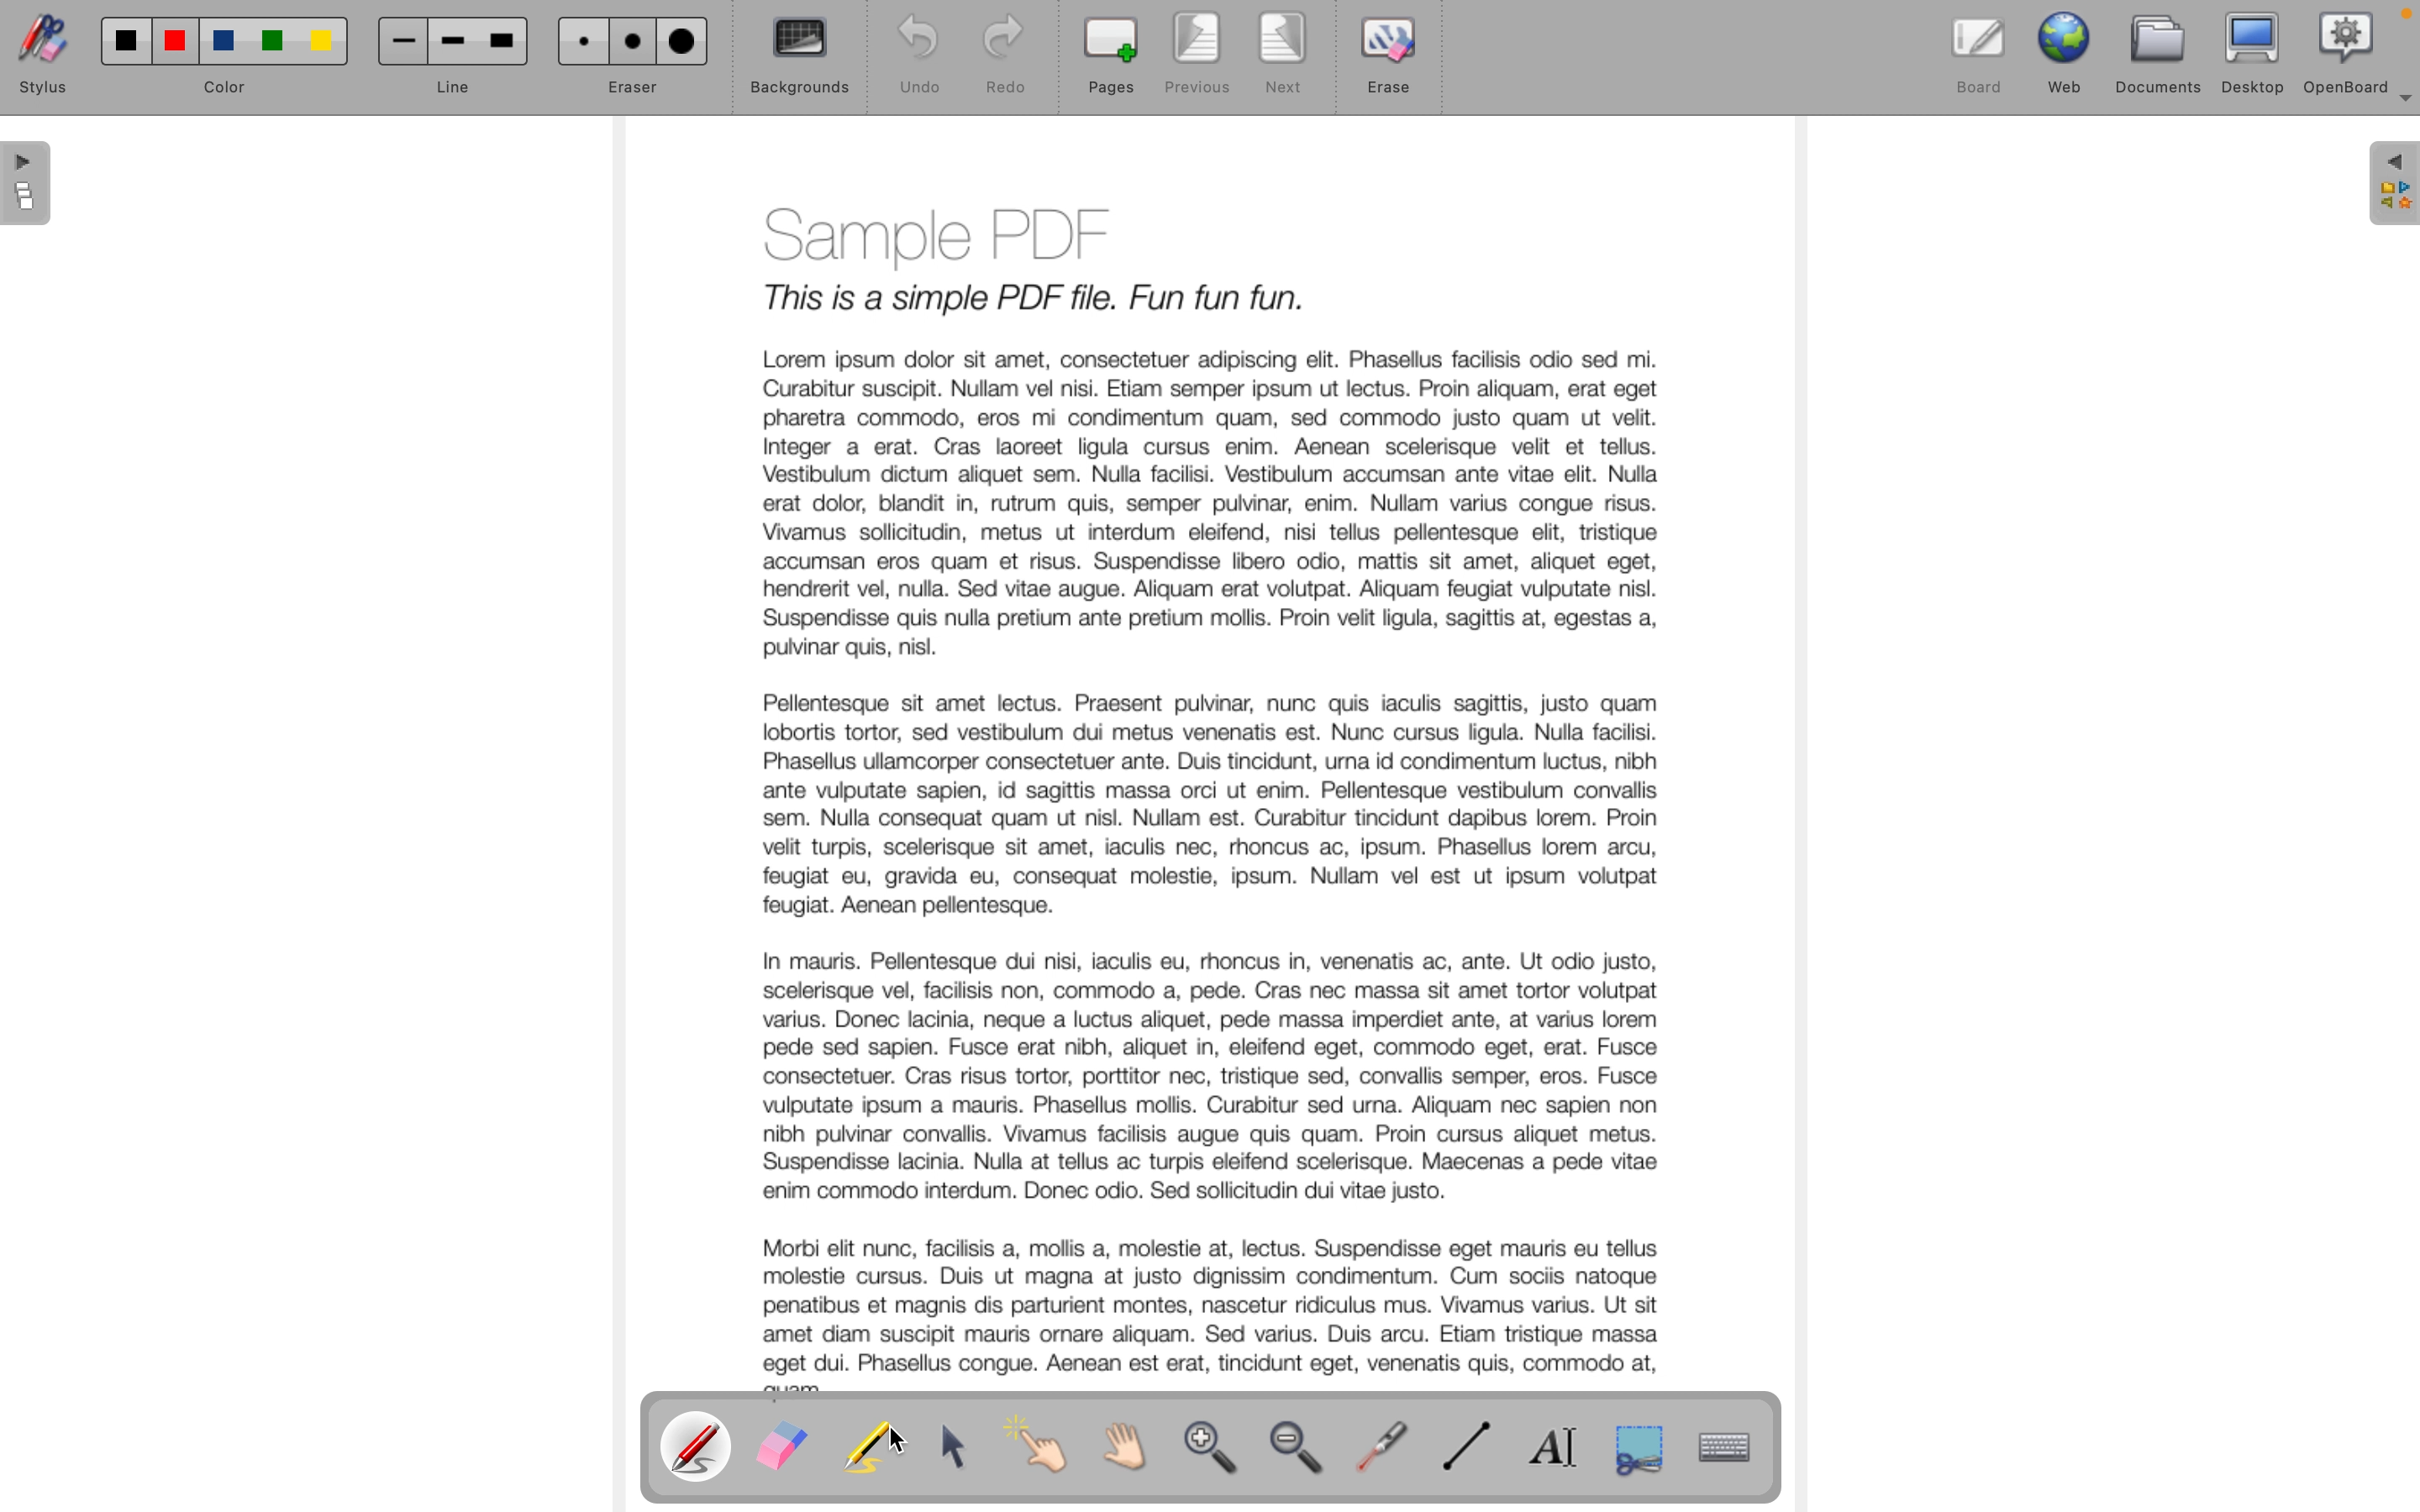  I want to click on eraser, so click(630, 58).